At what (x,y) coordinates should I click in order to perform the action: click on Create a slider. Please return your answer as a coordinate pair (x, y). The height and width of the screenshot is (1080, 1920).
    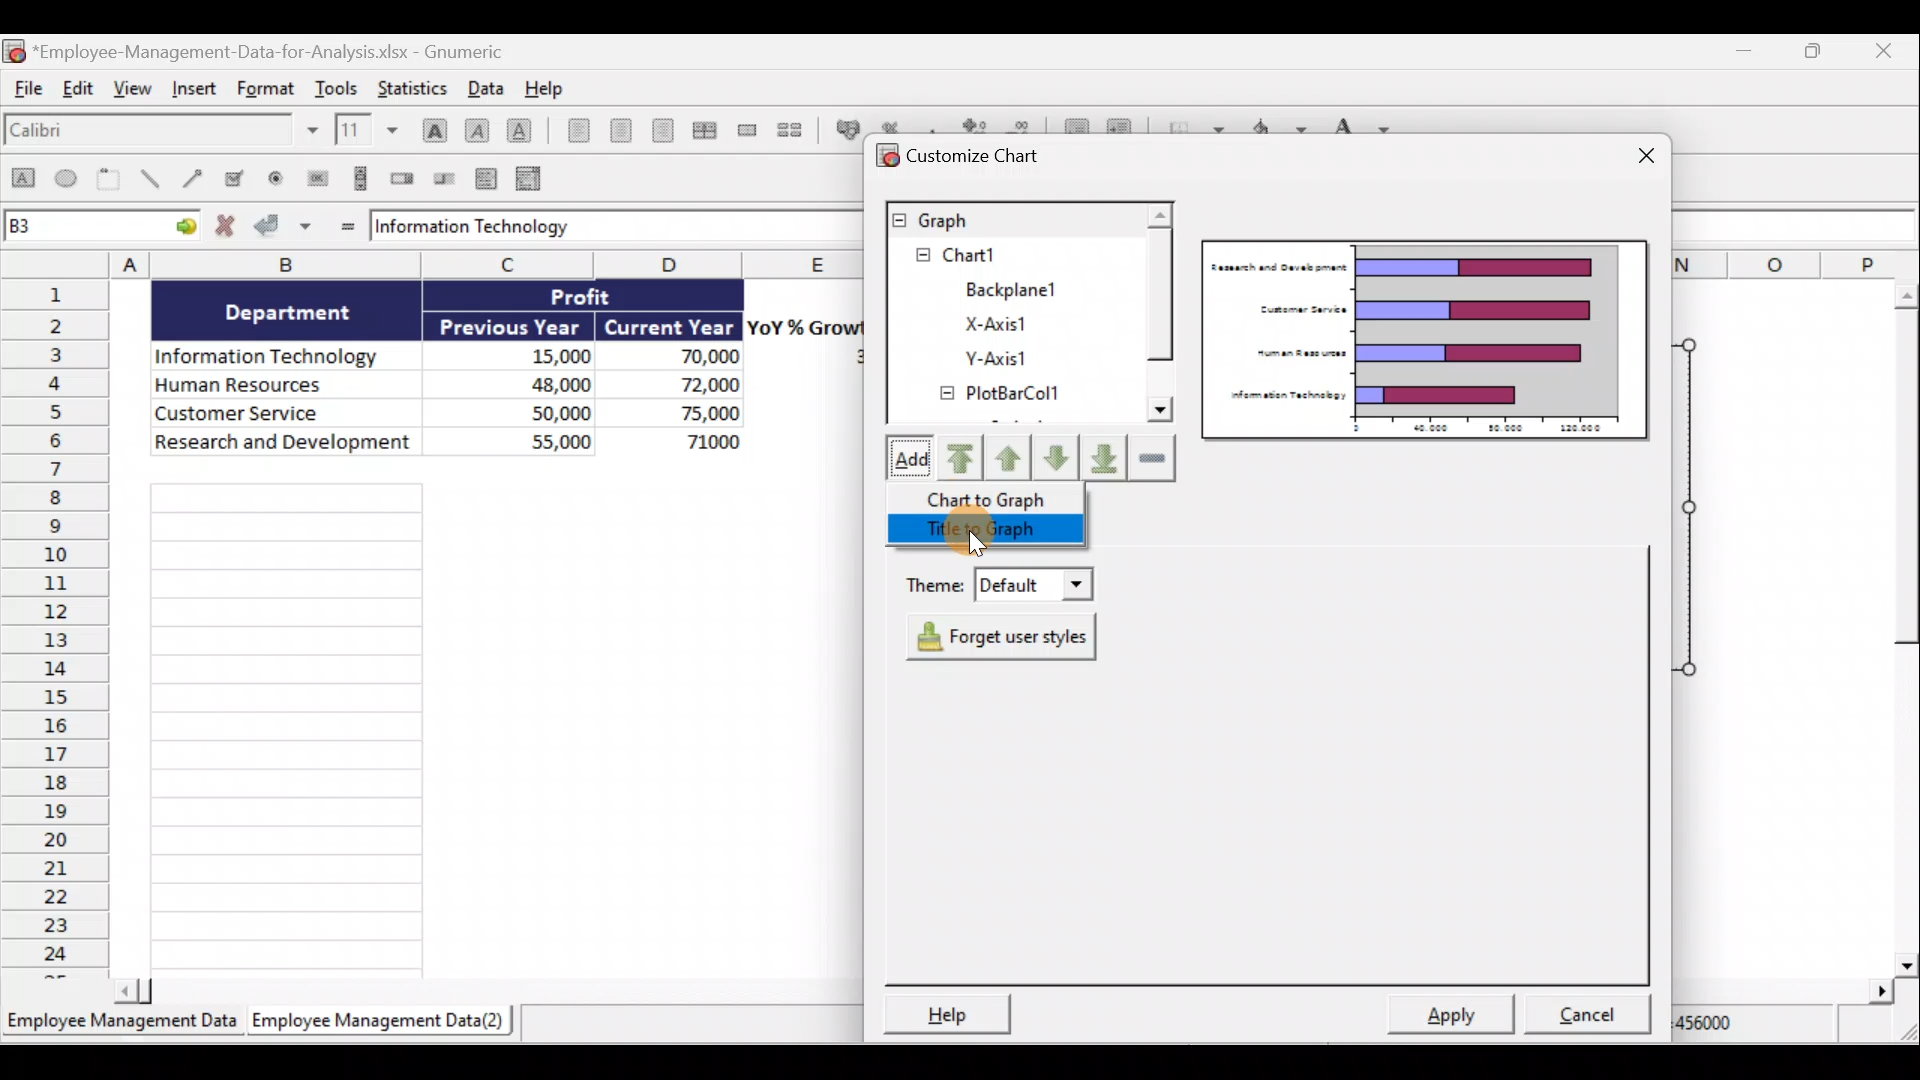
    Looking at the image, I should click on (446, 177).